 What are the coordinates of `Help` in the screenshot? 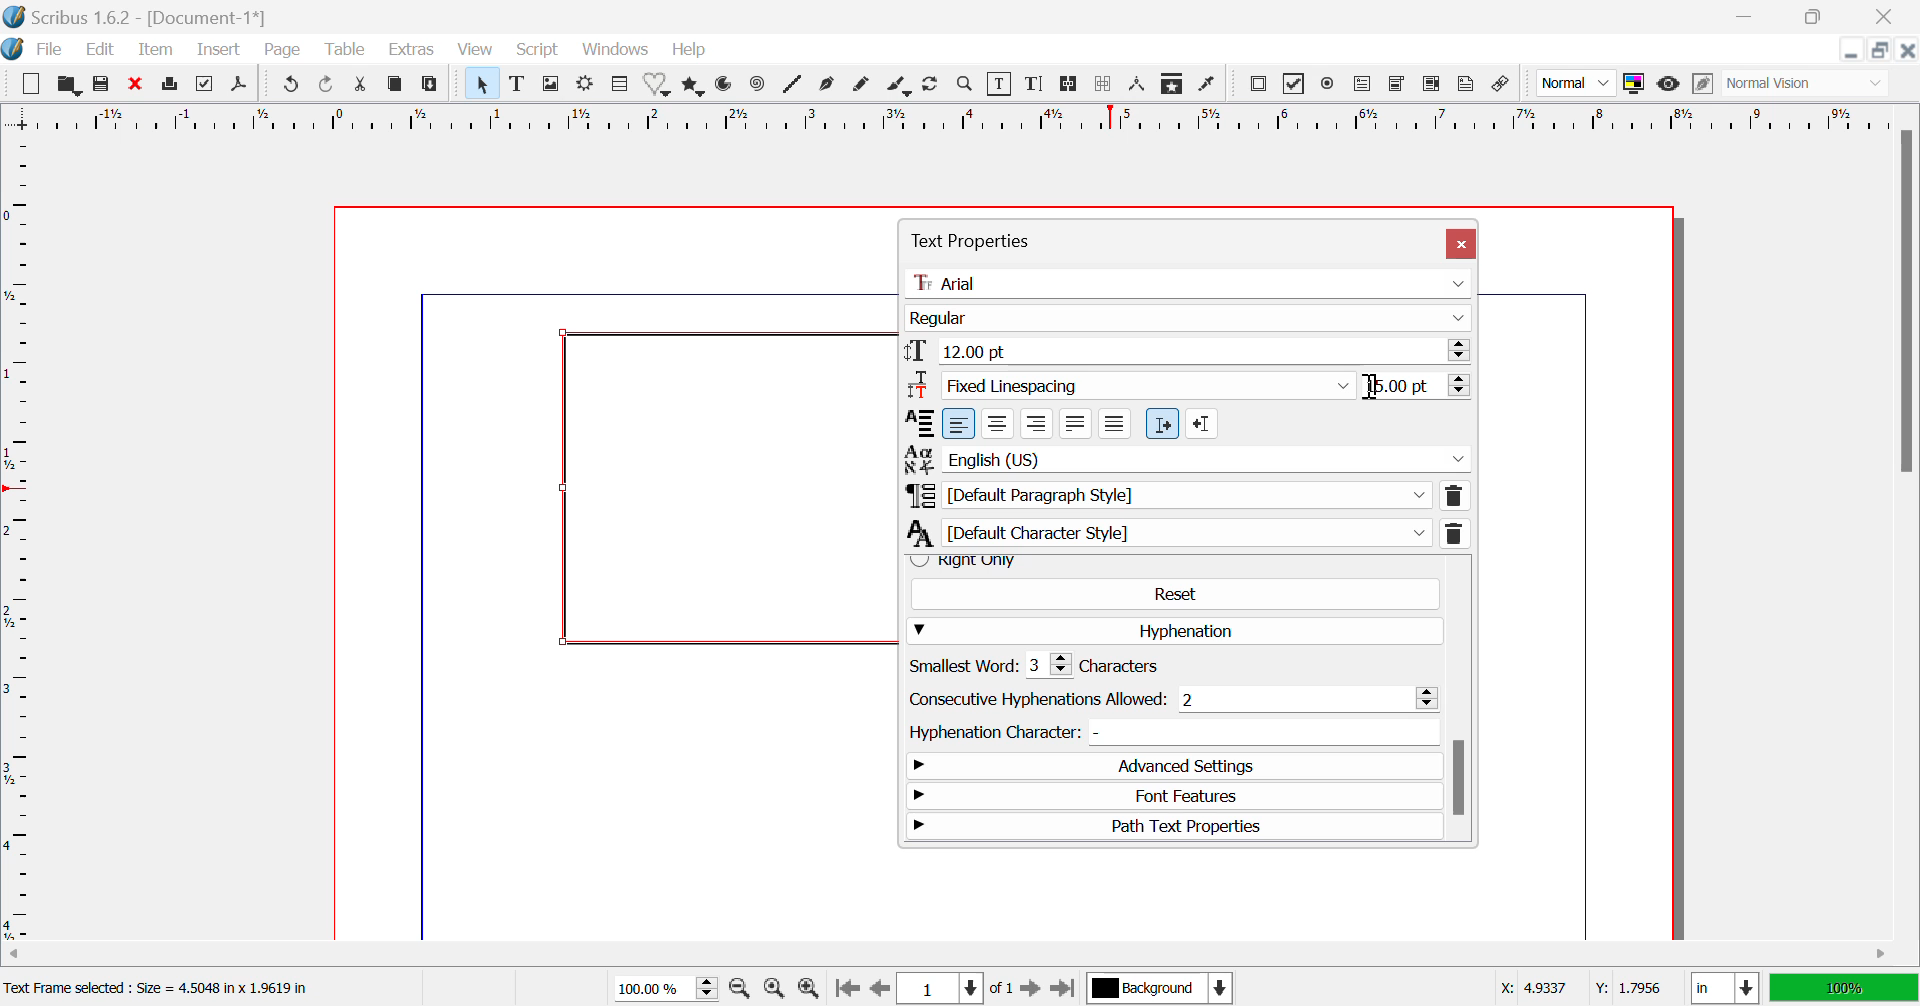 It's located at (689, 51).